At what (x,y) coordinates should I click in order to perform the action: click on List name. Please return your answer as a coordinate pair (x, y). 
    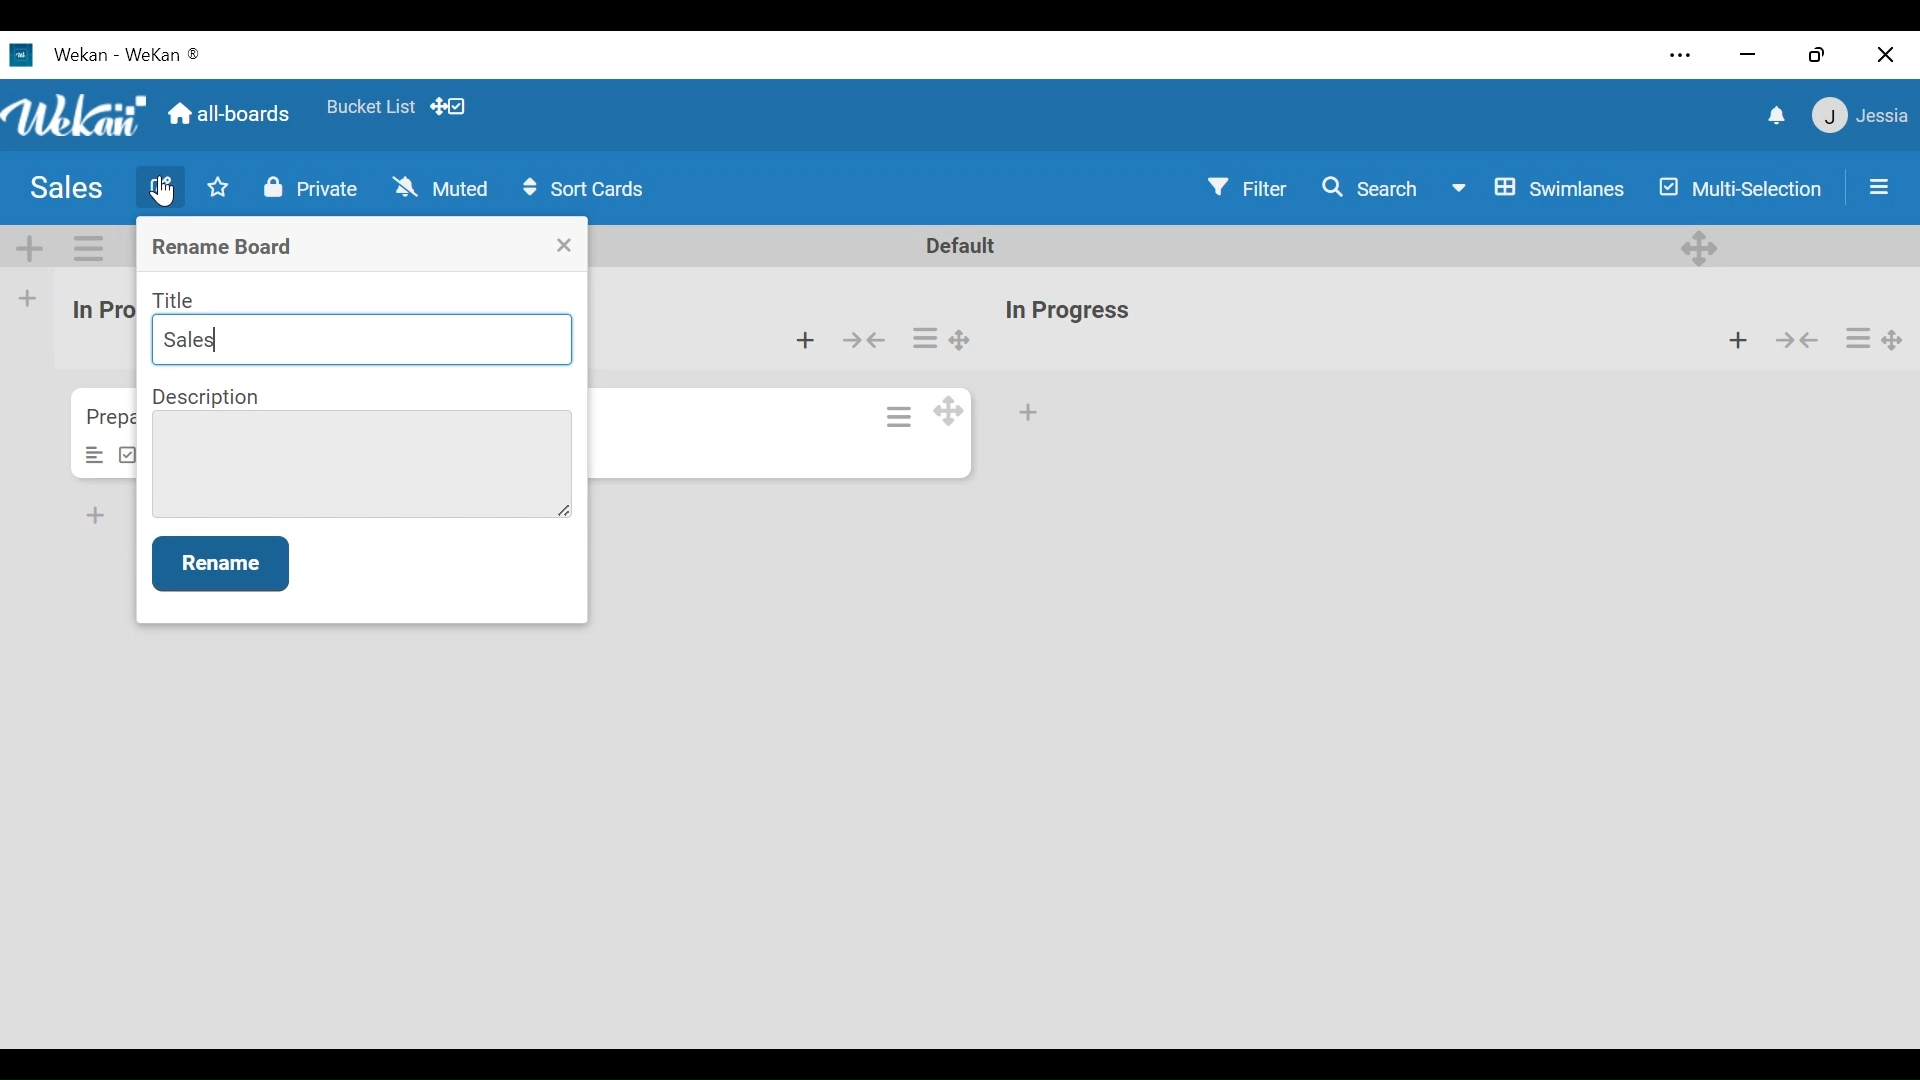
    Looking at the image, I should click on (1066, 312).